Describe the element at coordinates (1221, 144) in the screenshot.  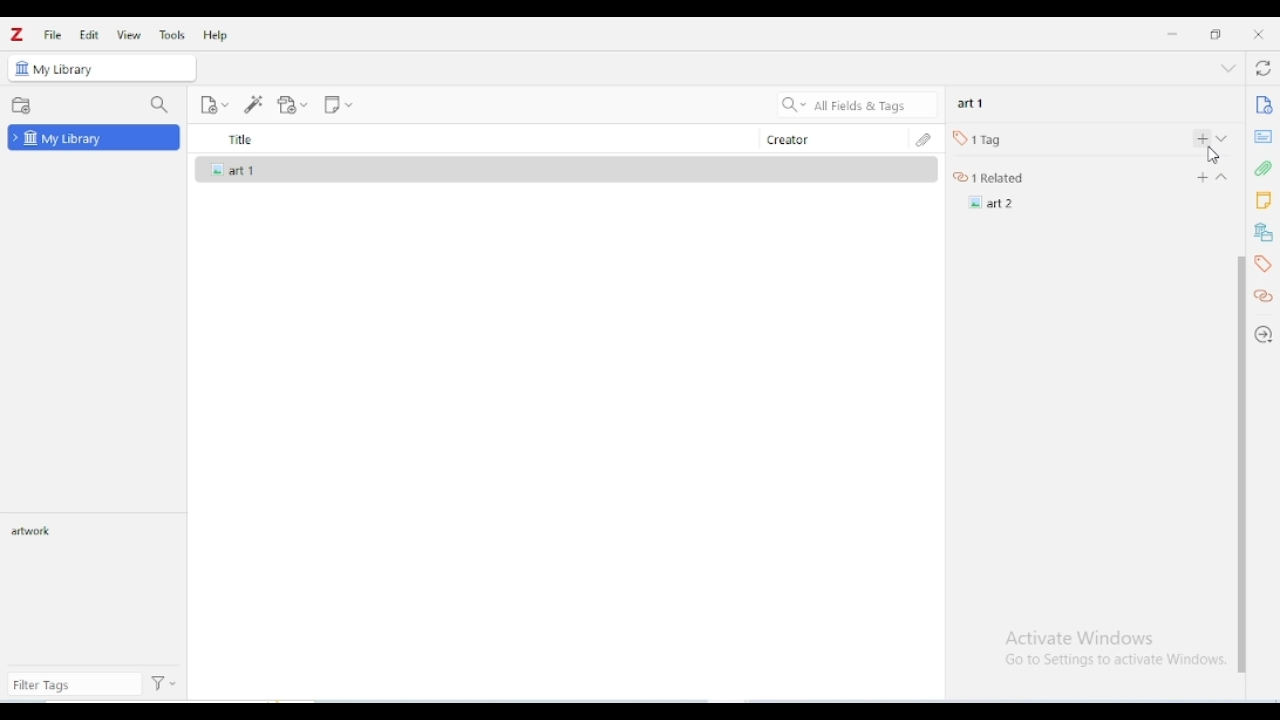
I see `collapse section` at that location.